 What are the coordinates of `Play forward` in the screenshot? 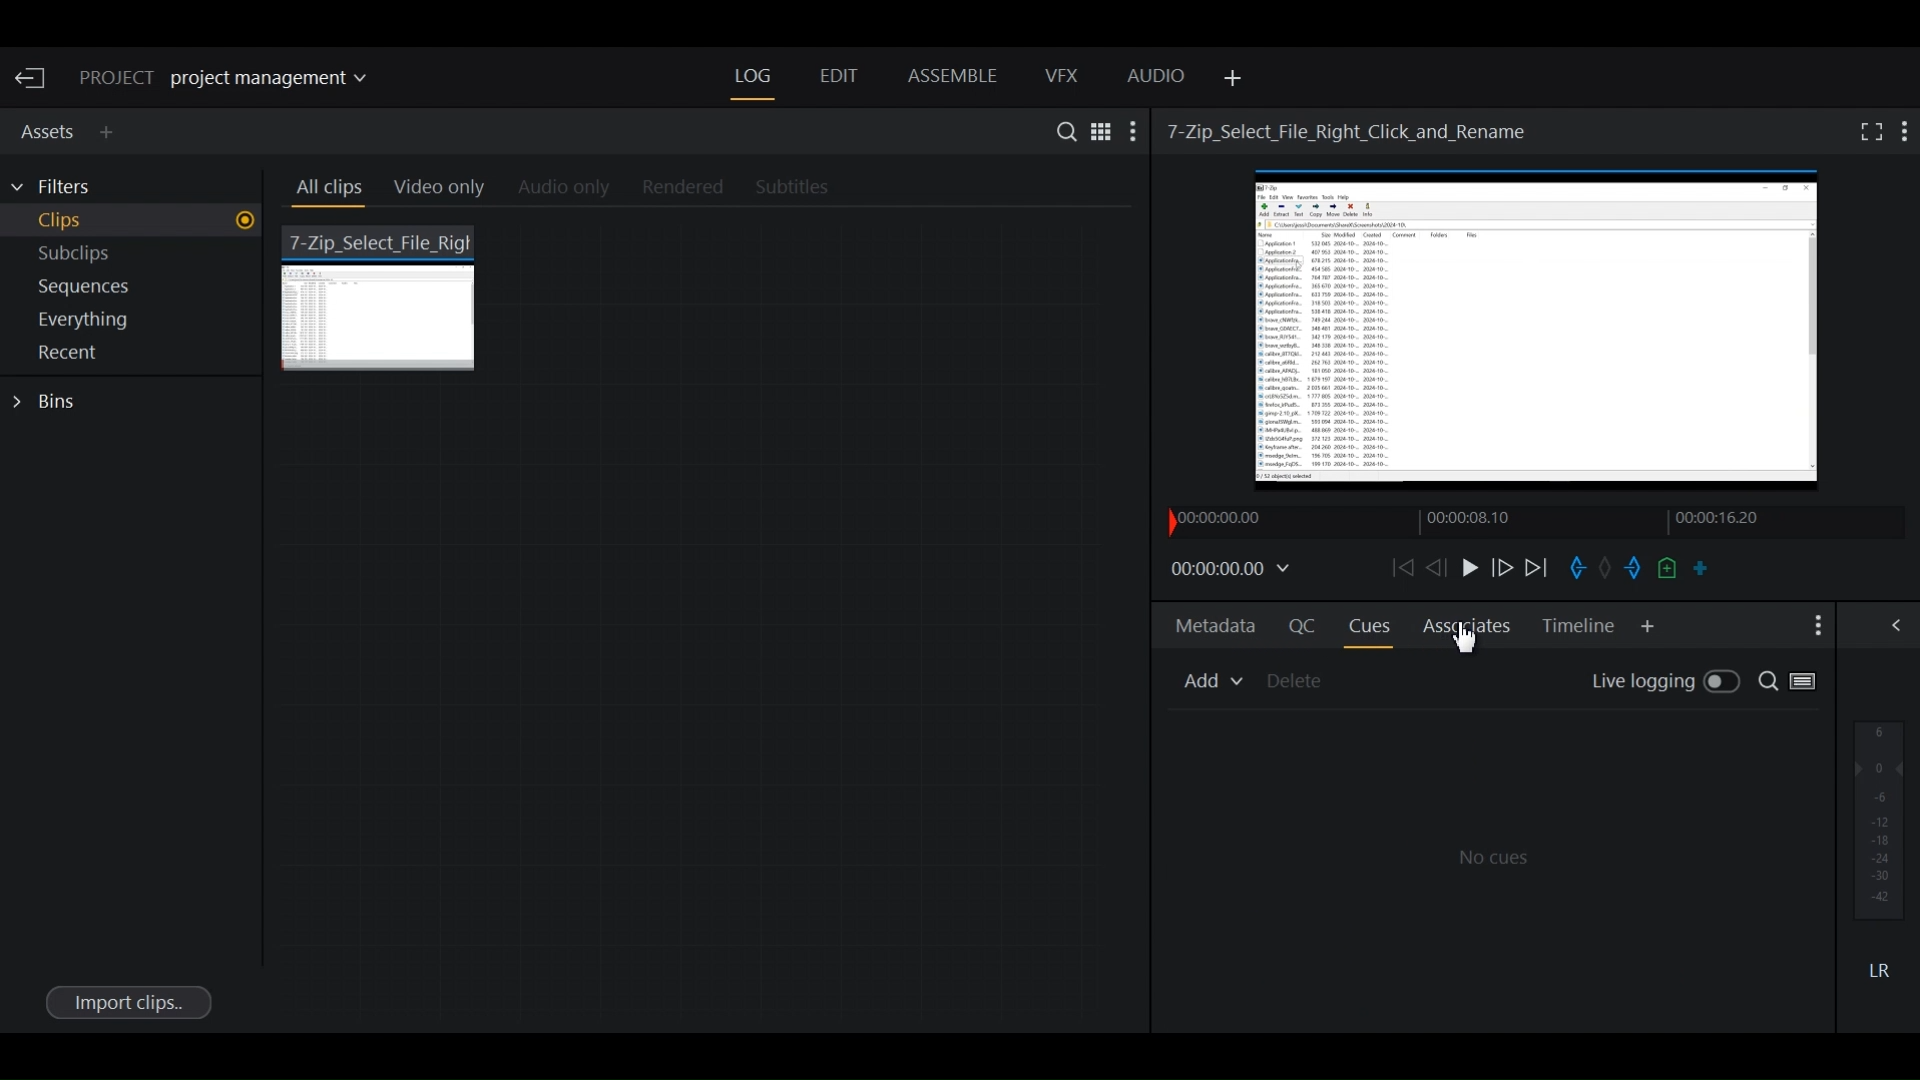 It's located at (1538, 568).